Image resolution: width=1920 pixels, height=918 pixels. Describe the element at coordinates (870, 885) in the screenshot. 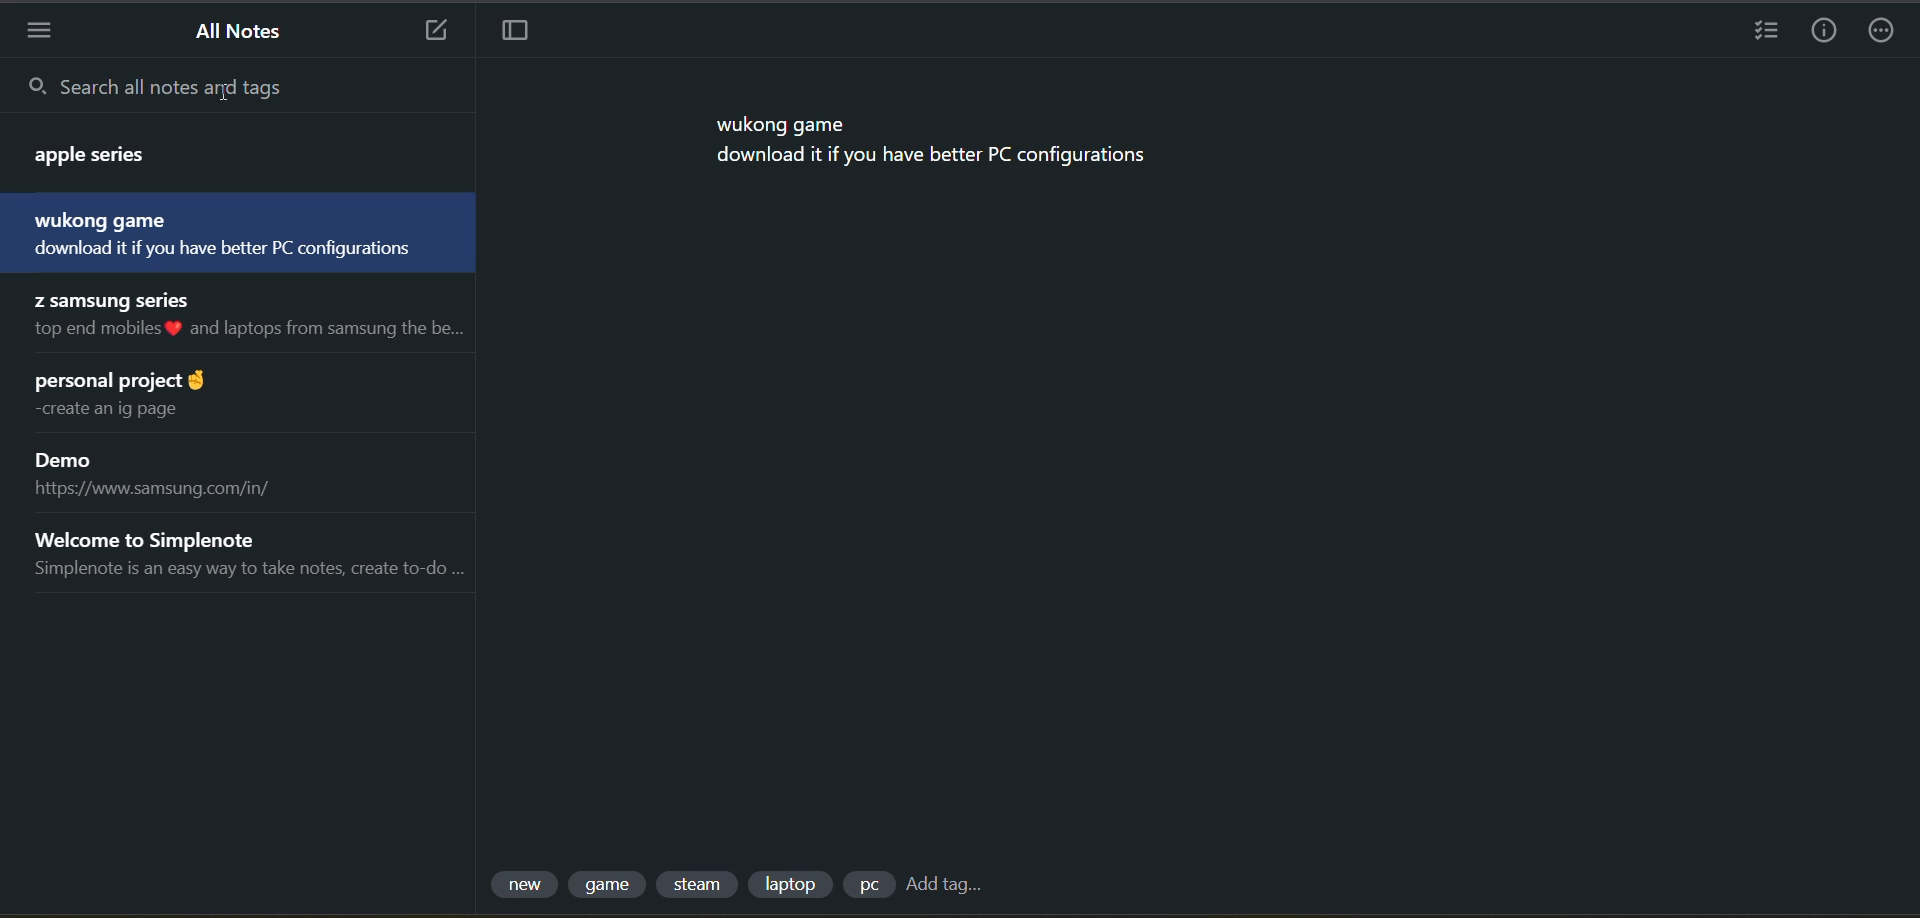

I see `tag 5` at that location.